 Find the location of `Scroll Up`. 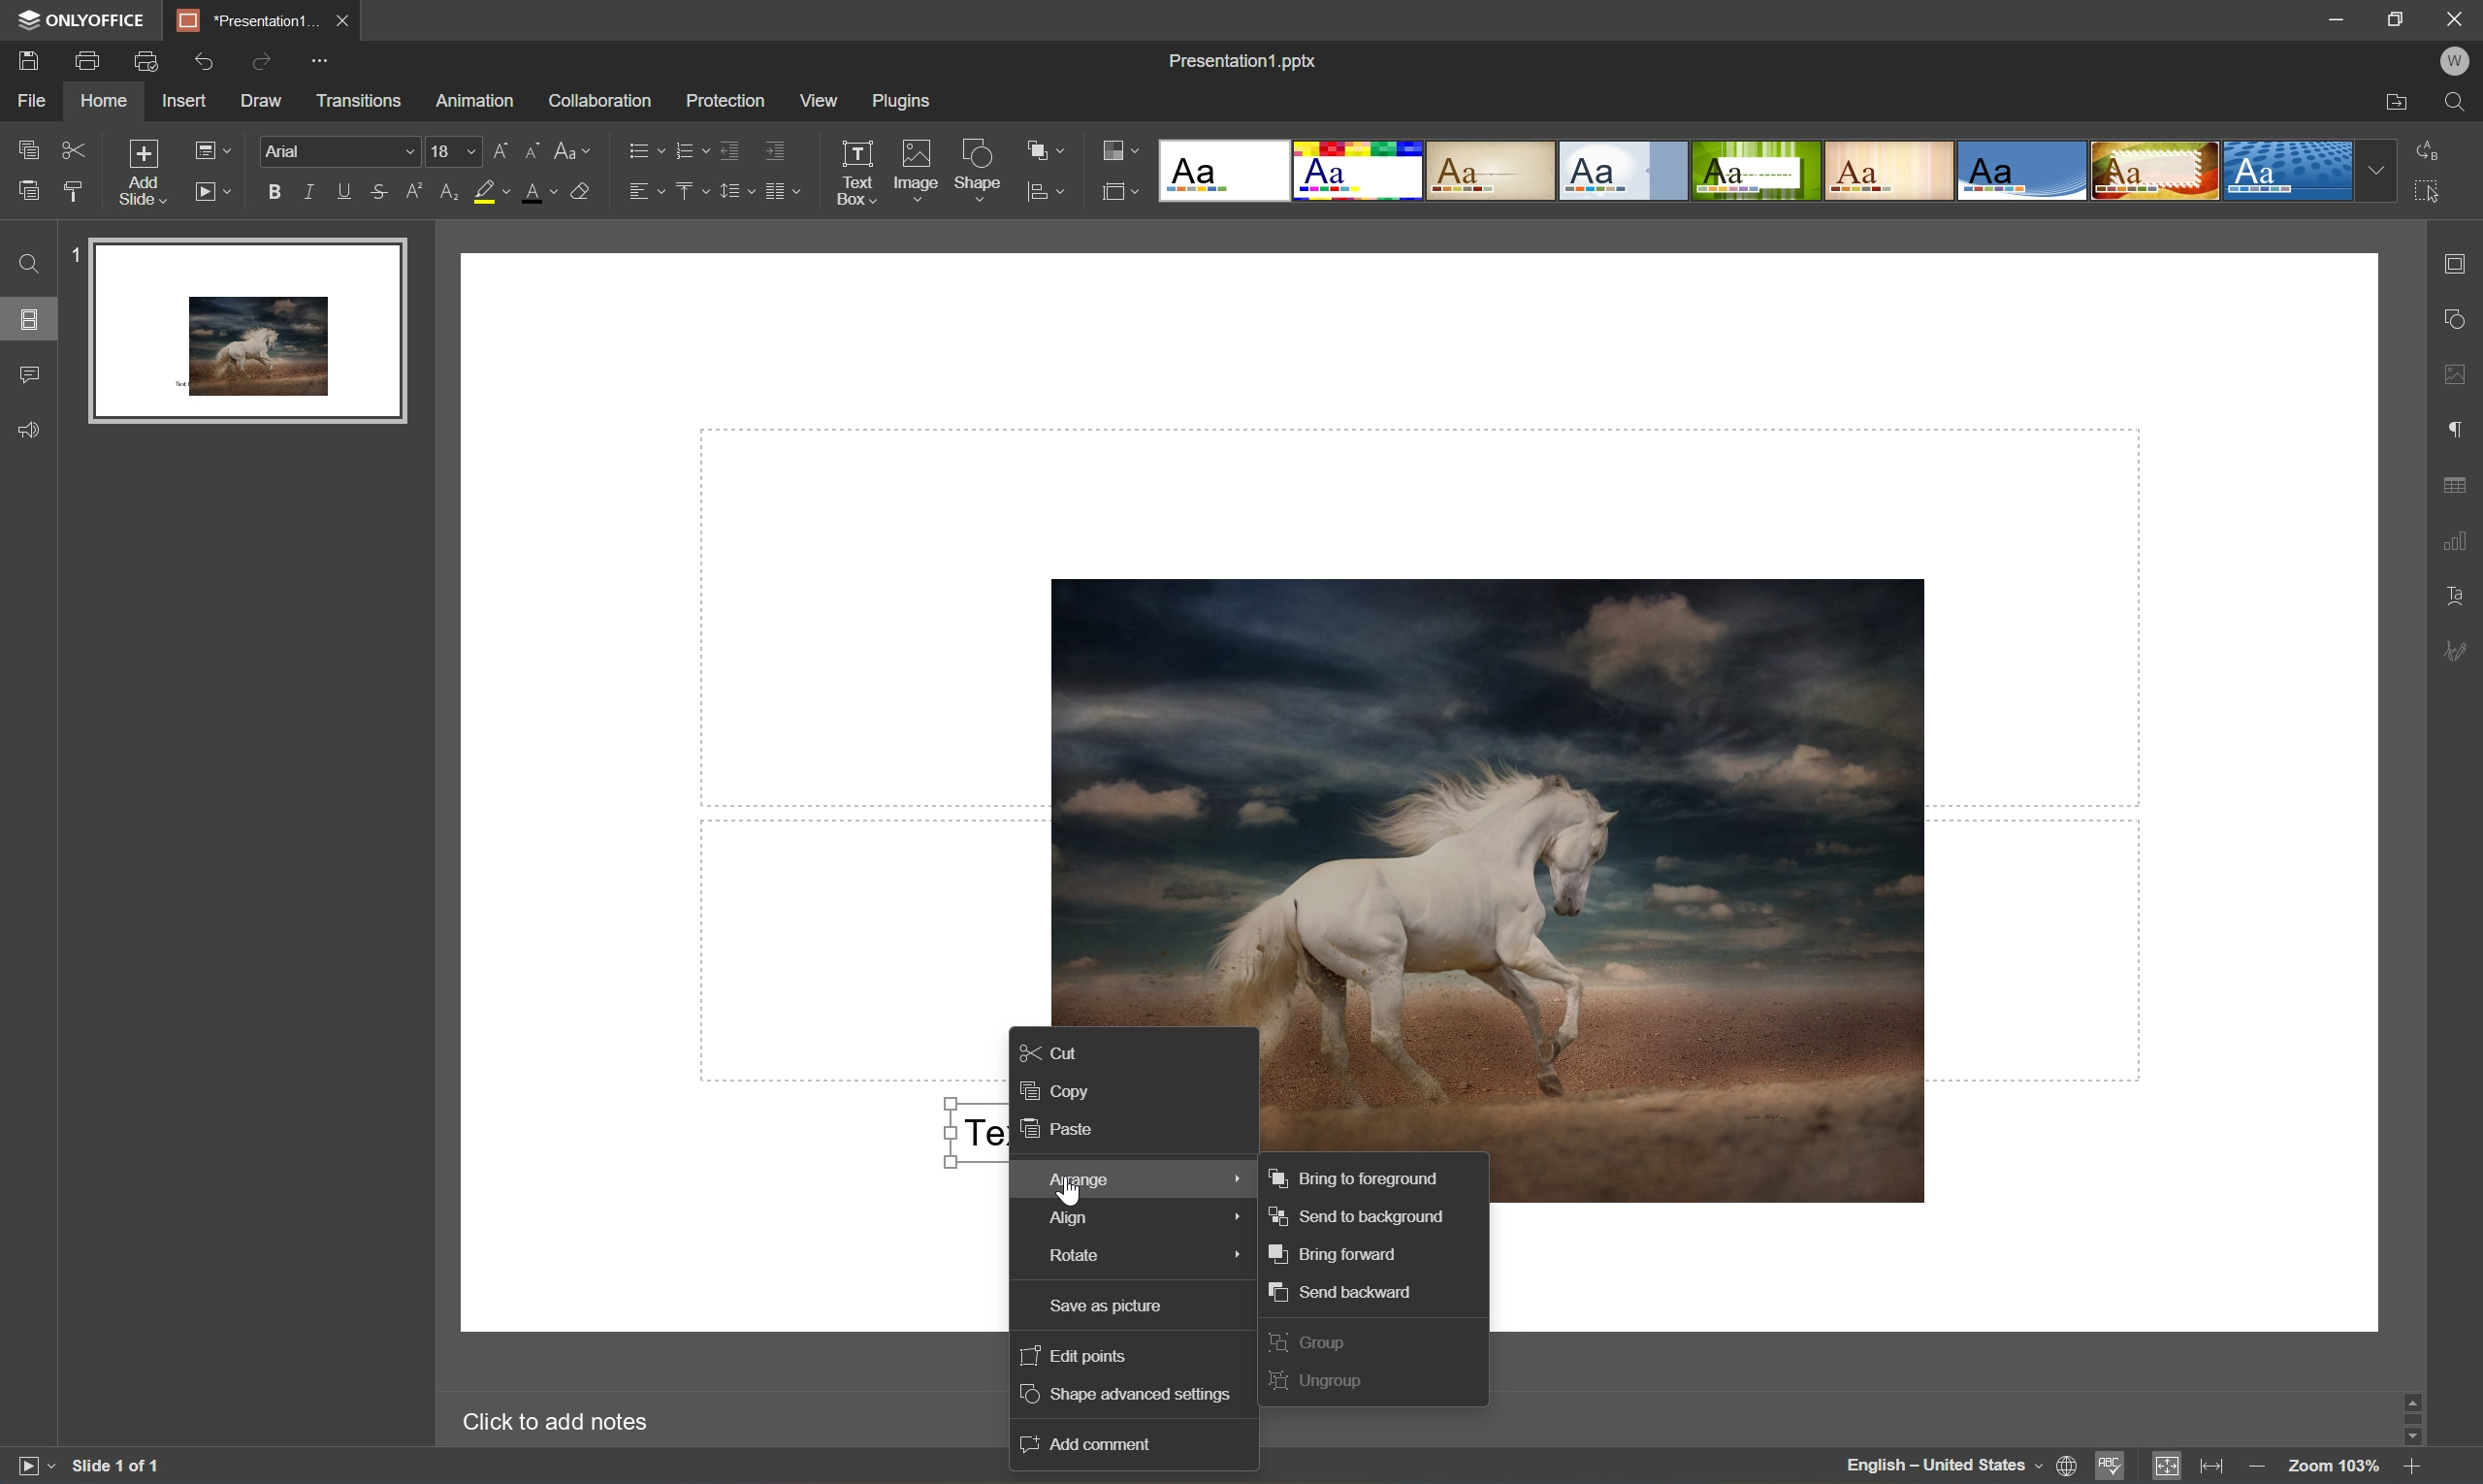

Scroll Up is located at coordinates (2410, 1393).